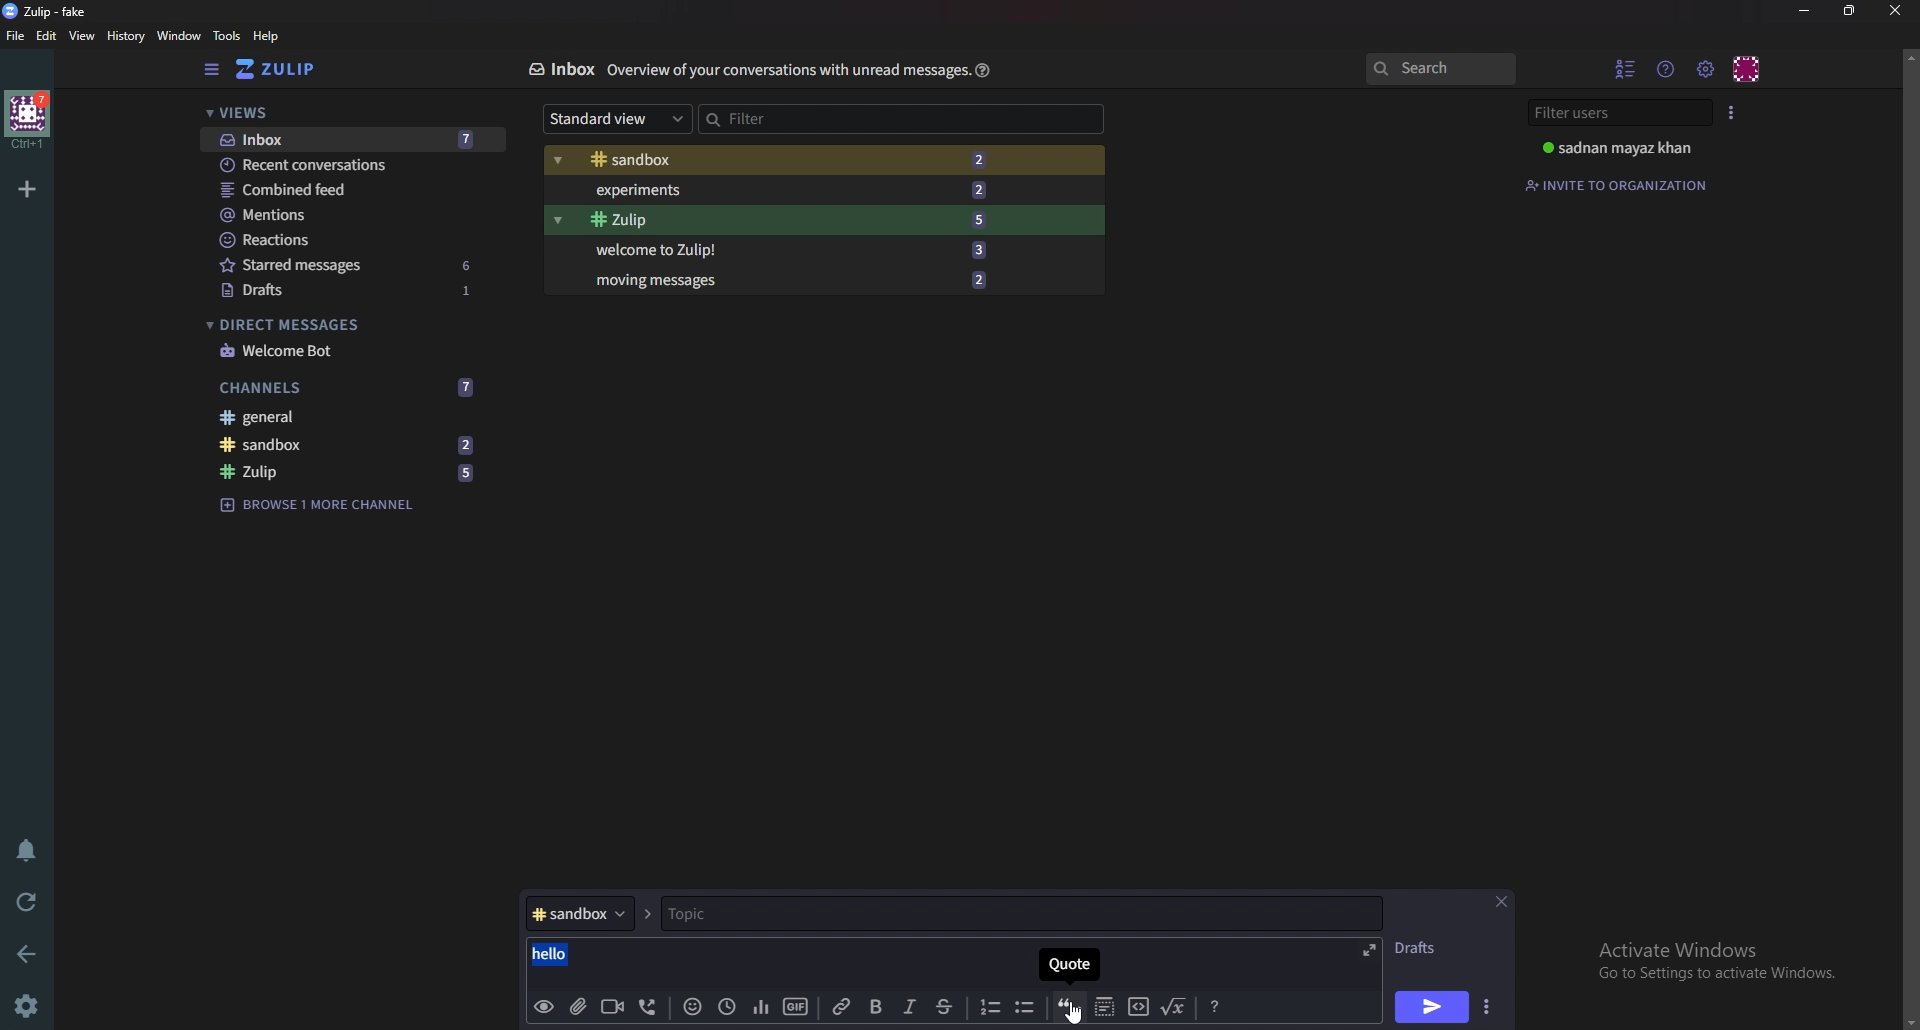  I want to click on link, so click(842, 1008).